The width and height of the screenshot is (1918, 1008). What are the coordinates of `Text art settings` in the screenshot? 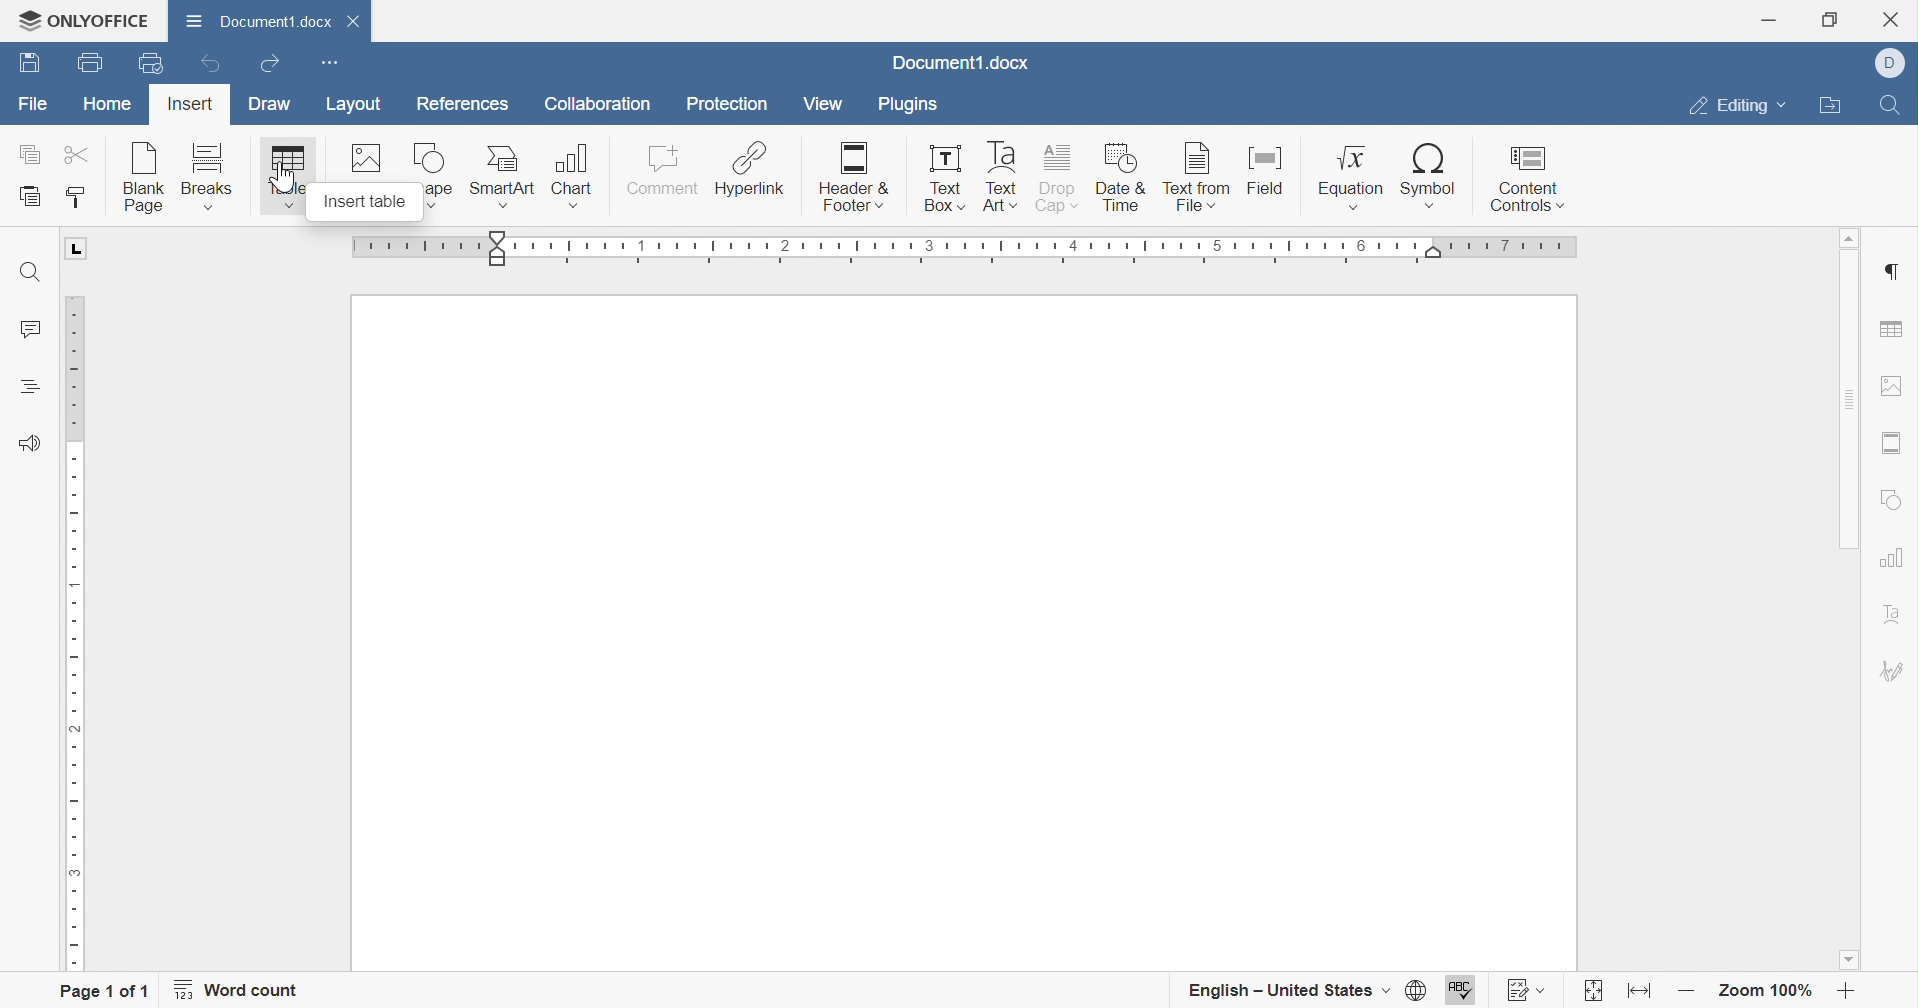 It's located at (1895, 618).